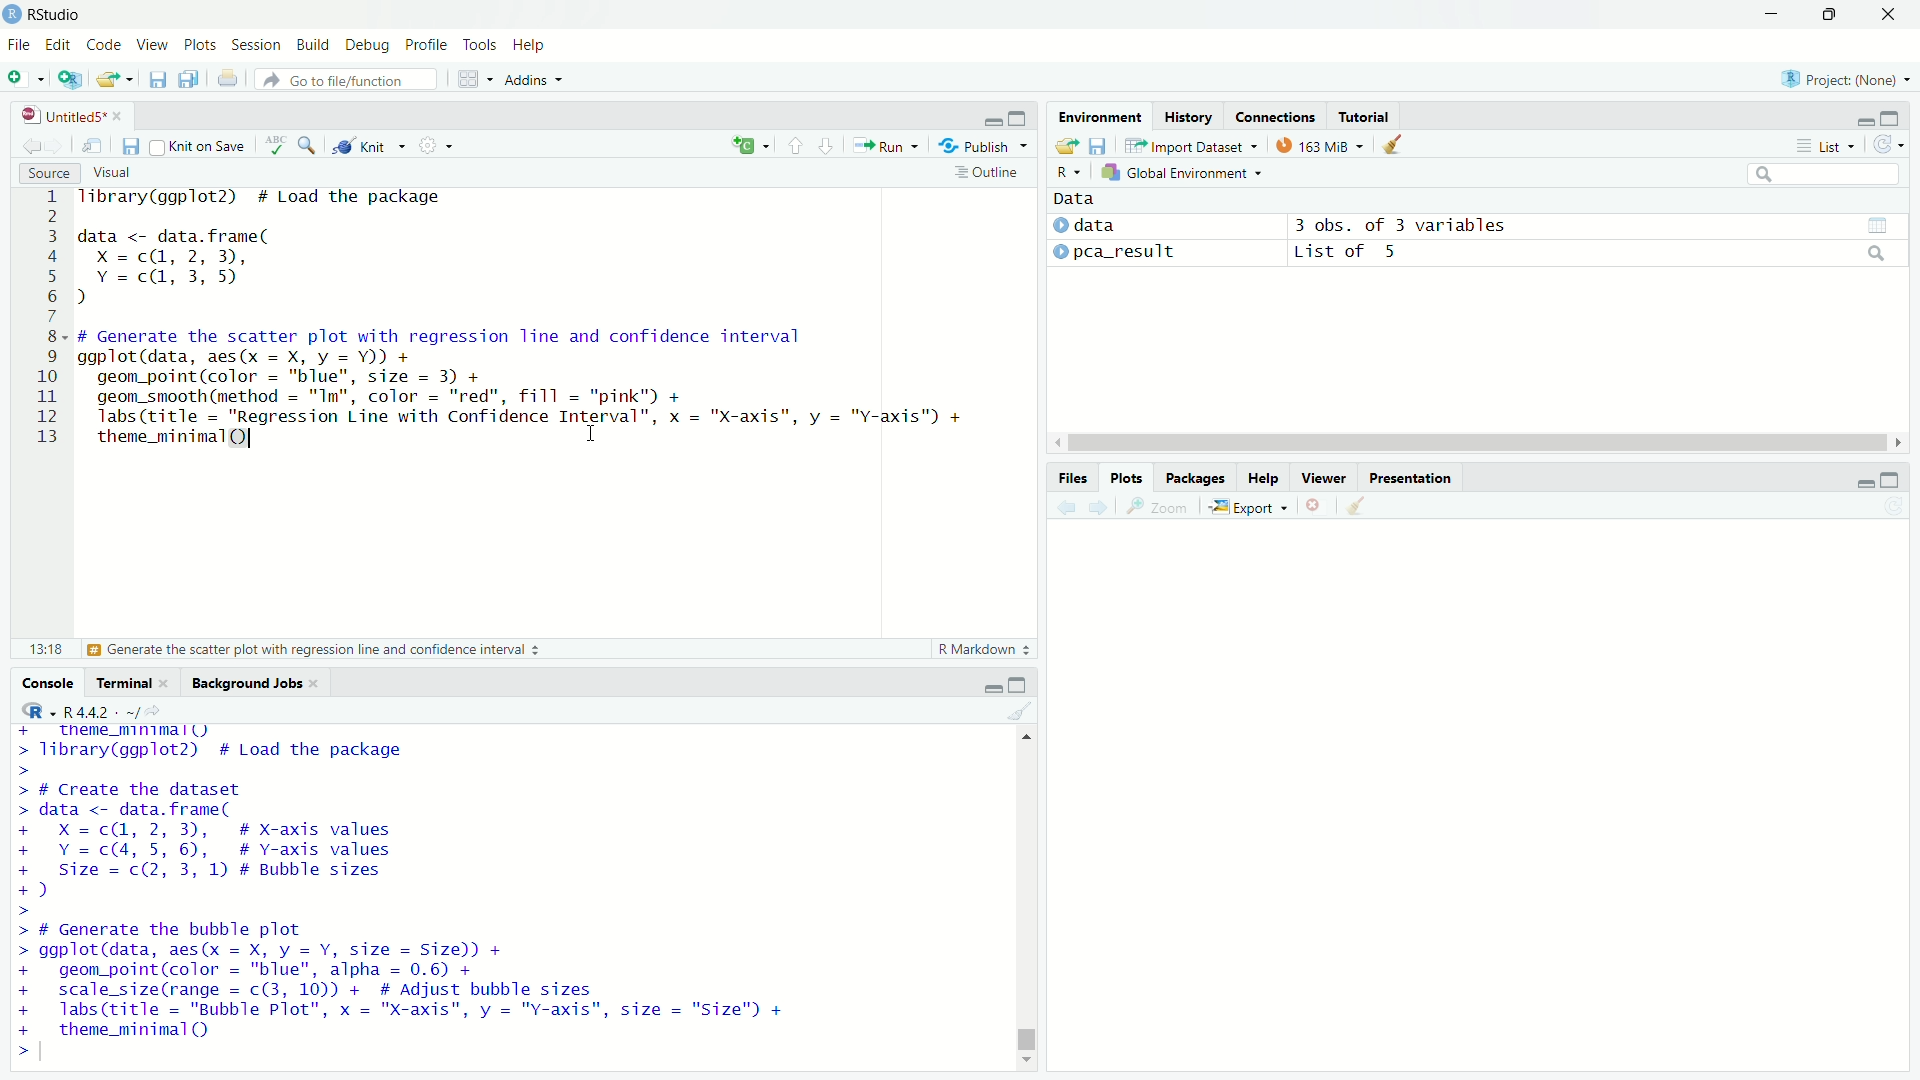  I want to click on insert a new code/chunk, so click(750, 144).